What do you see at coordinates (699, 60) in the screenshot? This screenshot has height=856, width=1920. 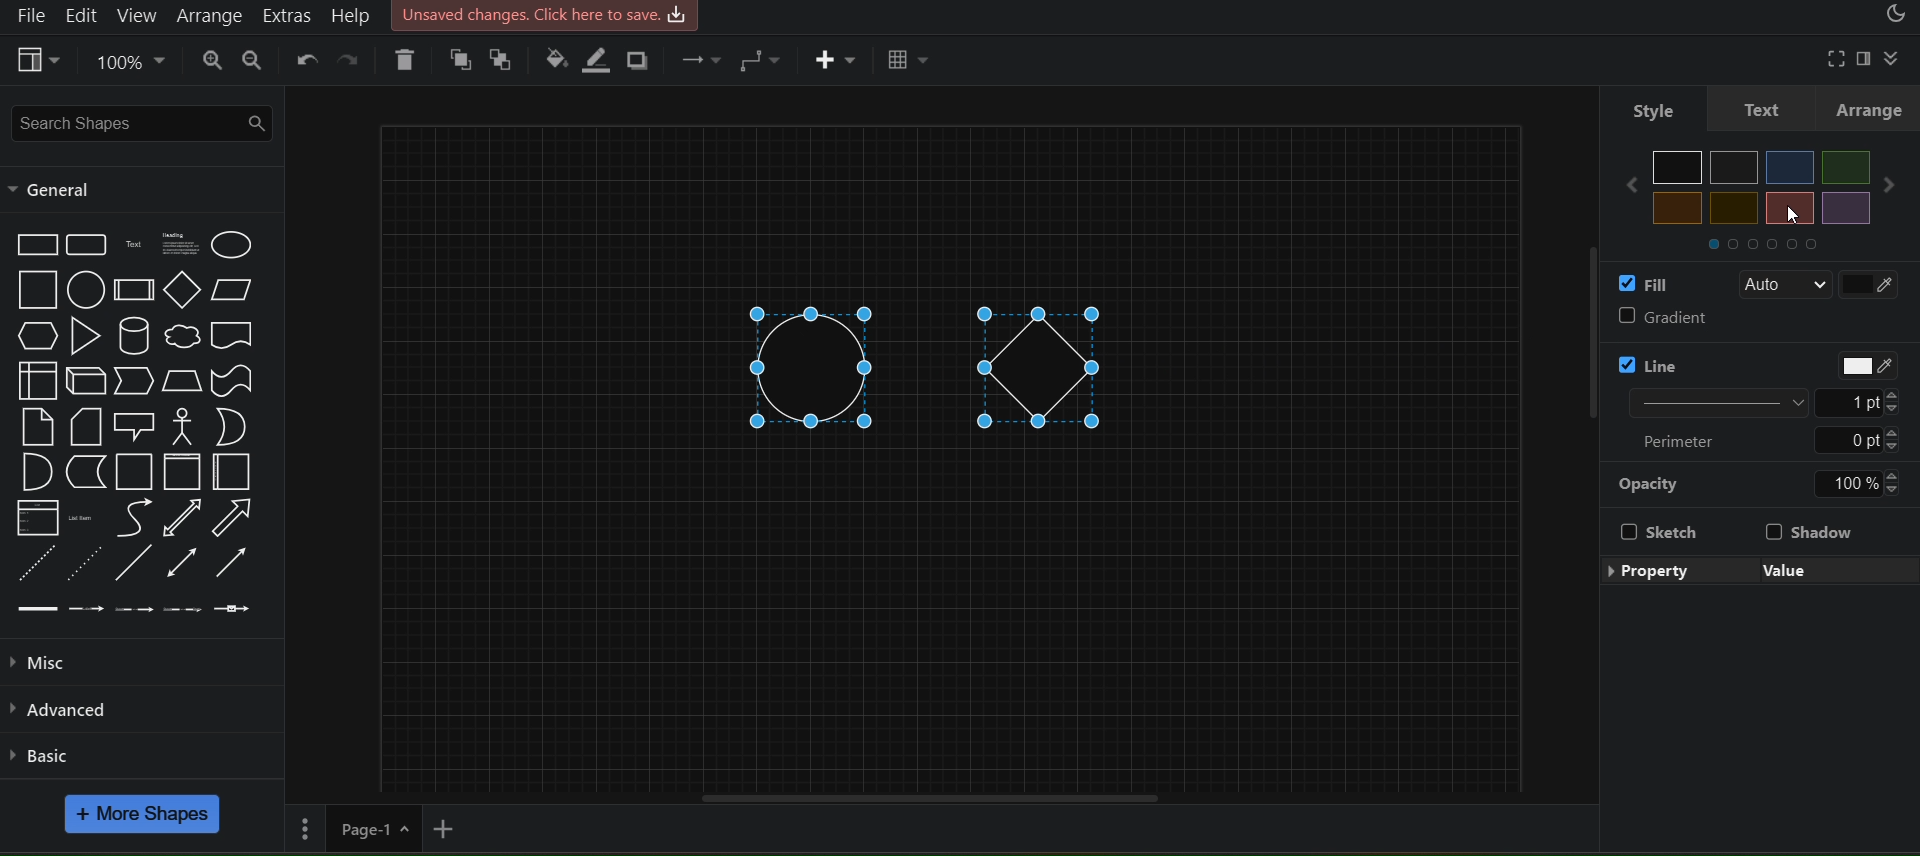 I see `connection` at bounding box center [699, 60].